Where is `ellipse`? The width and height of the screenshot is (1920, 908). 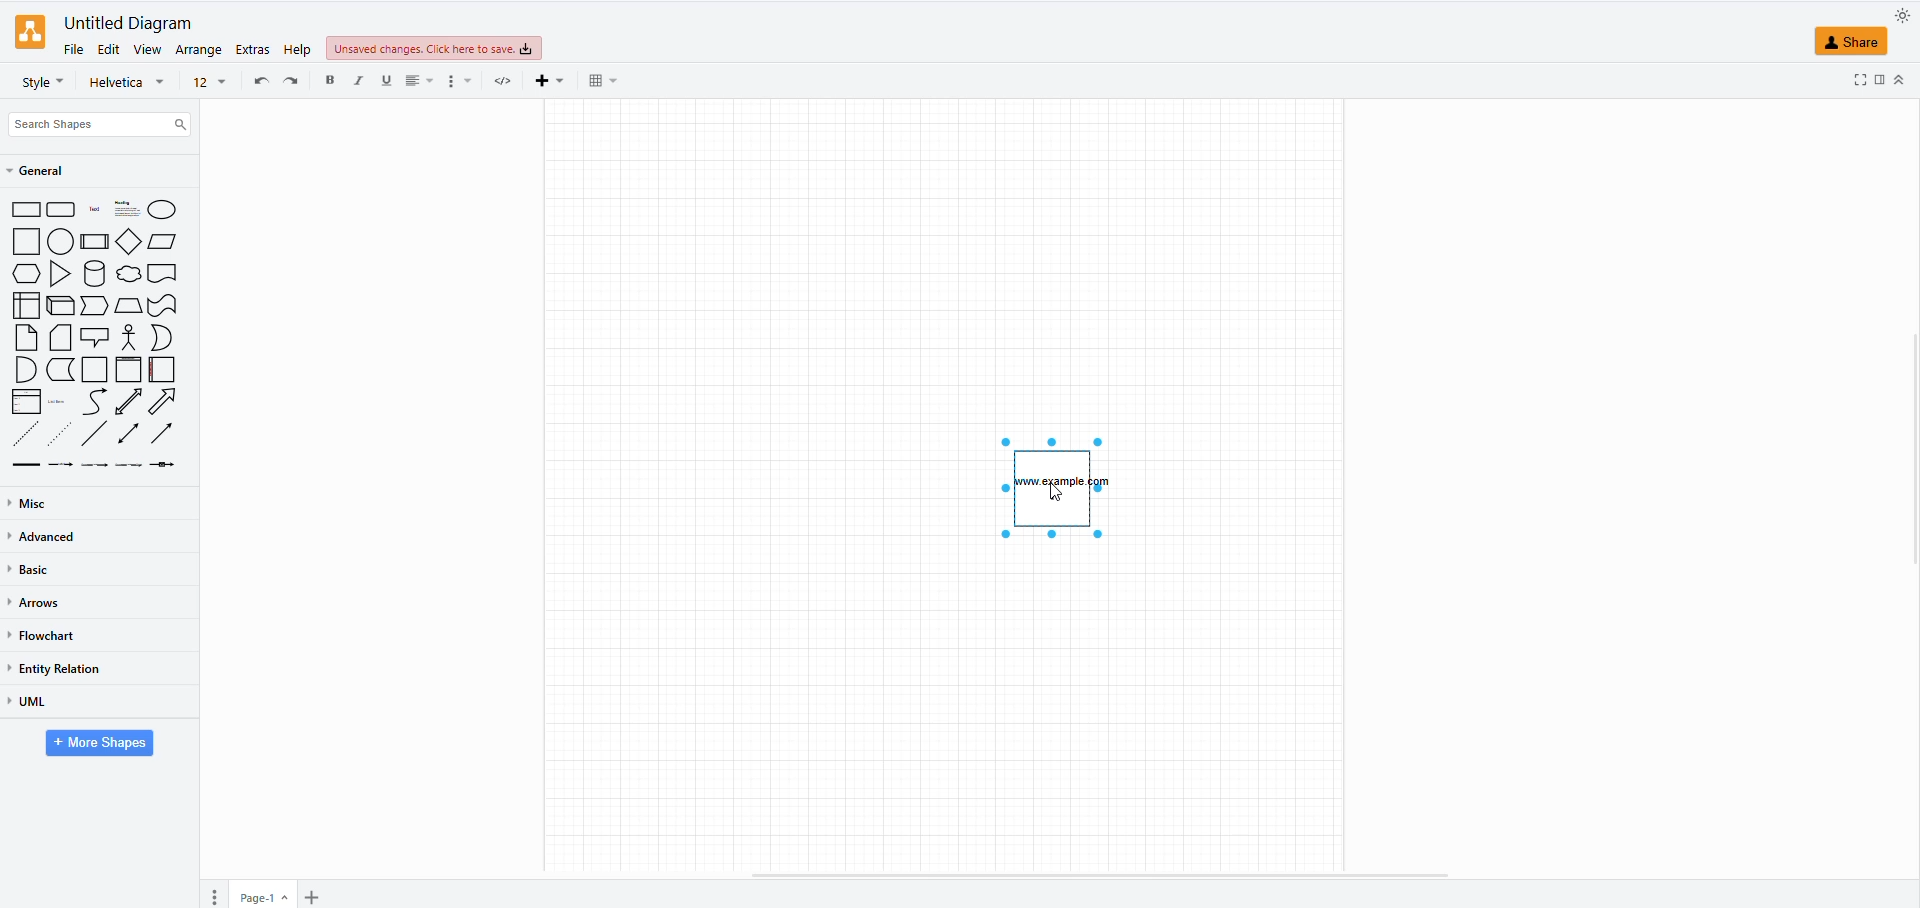
ellipse is located at coordinates (161, 209).